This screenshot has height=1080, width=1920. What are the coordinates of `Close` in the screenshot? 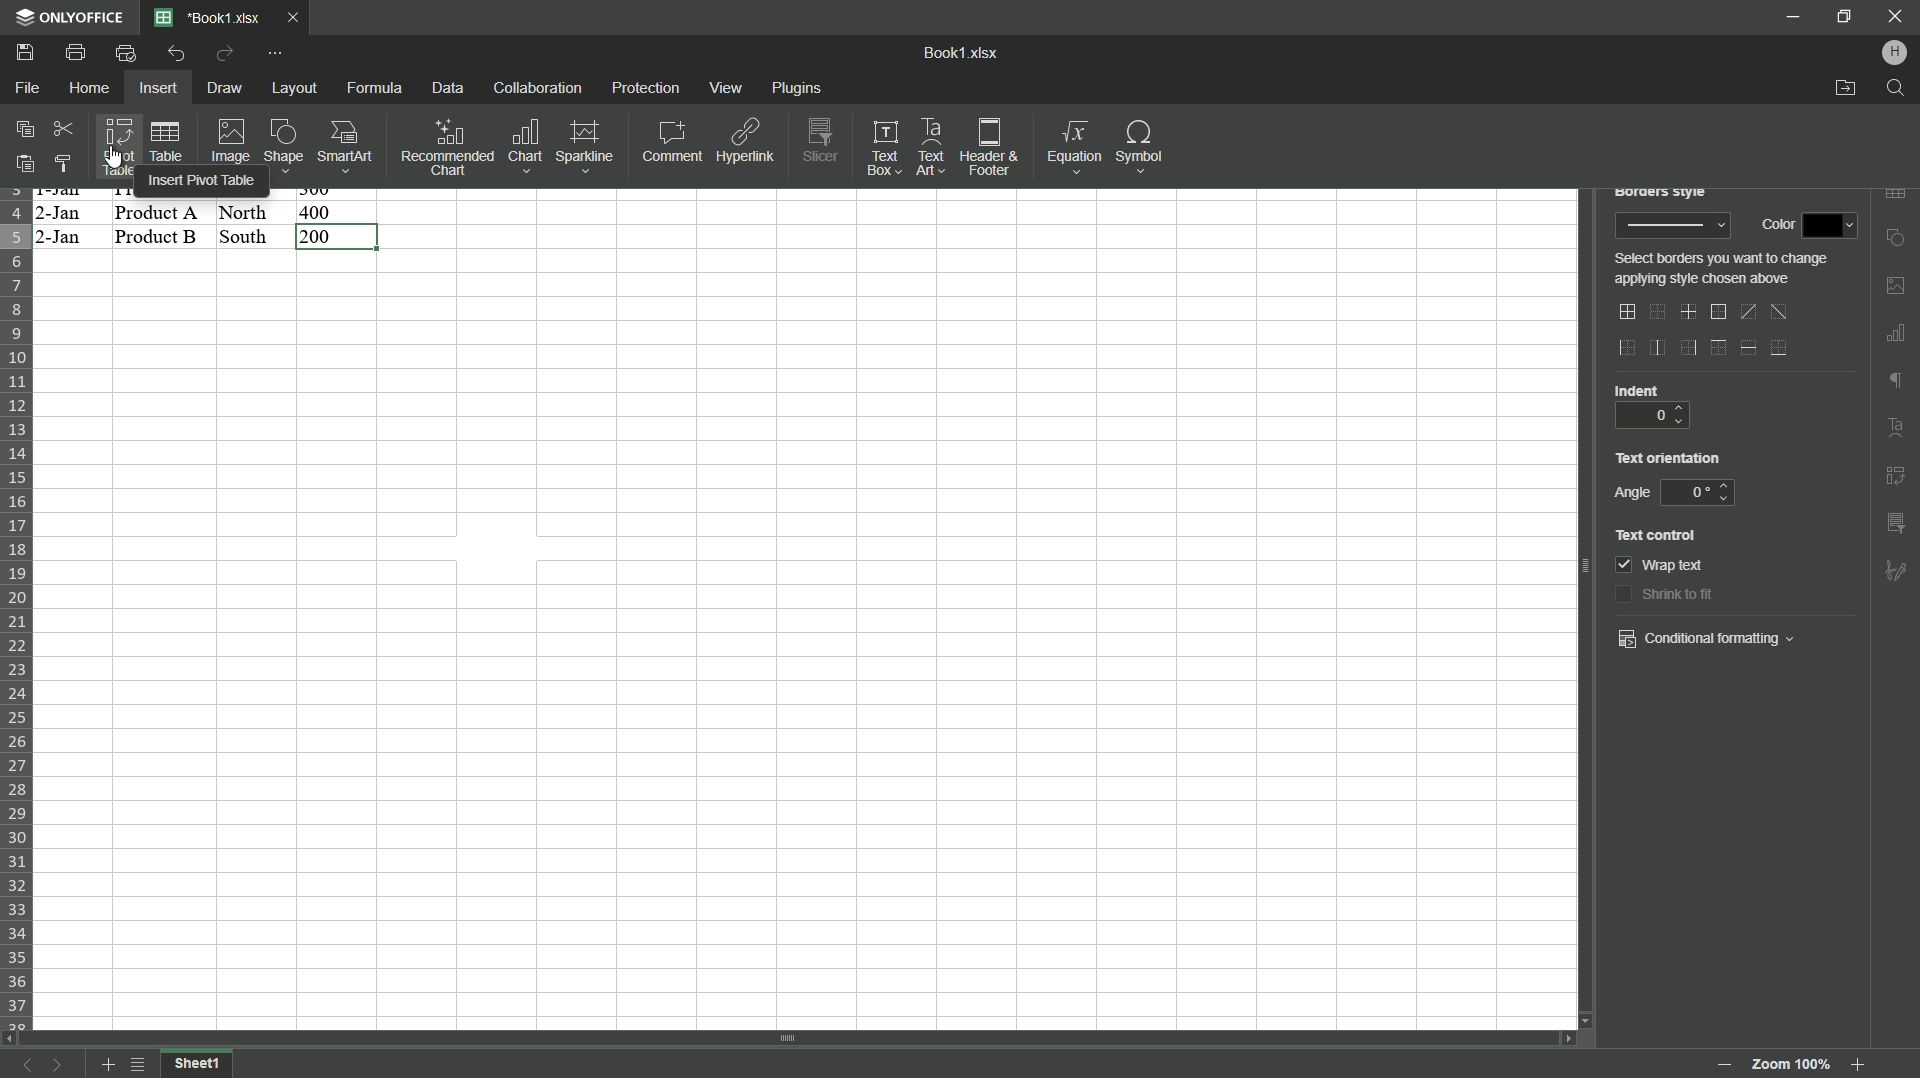 It's located at (297, 20).